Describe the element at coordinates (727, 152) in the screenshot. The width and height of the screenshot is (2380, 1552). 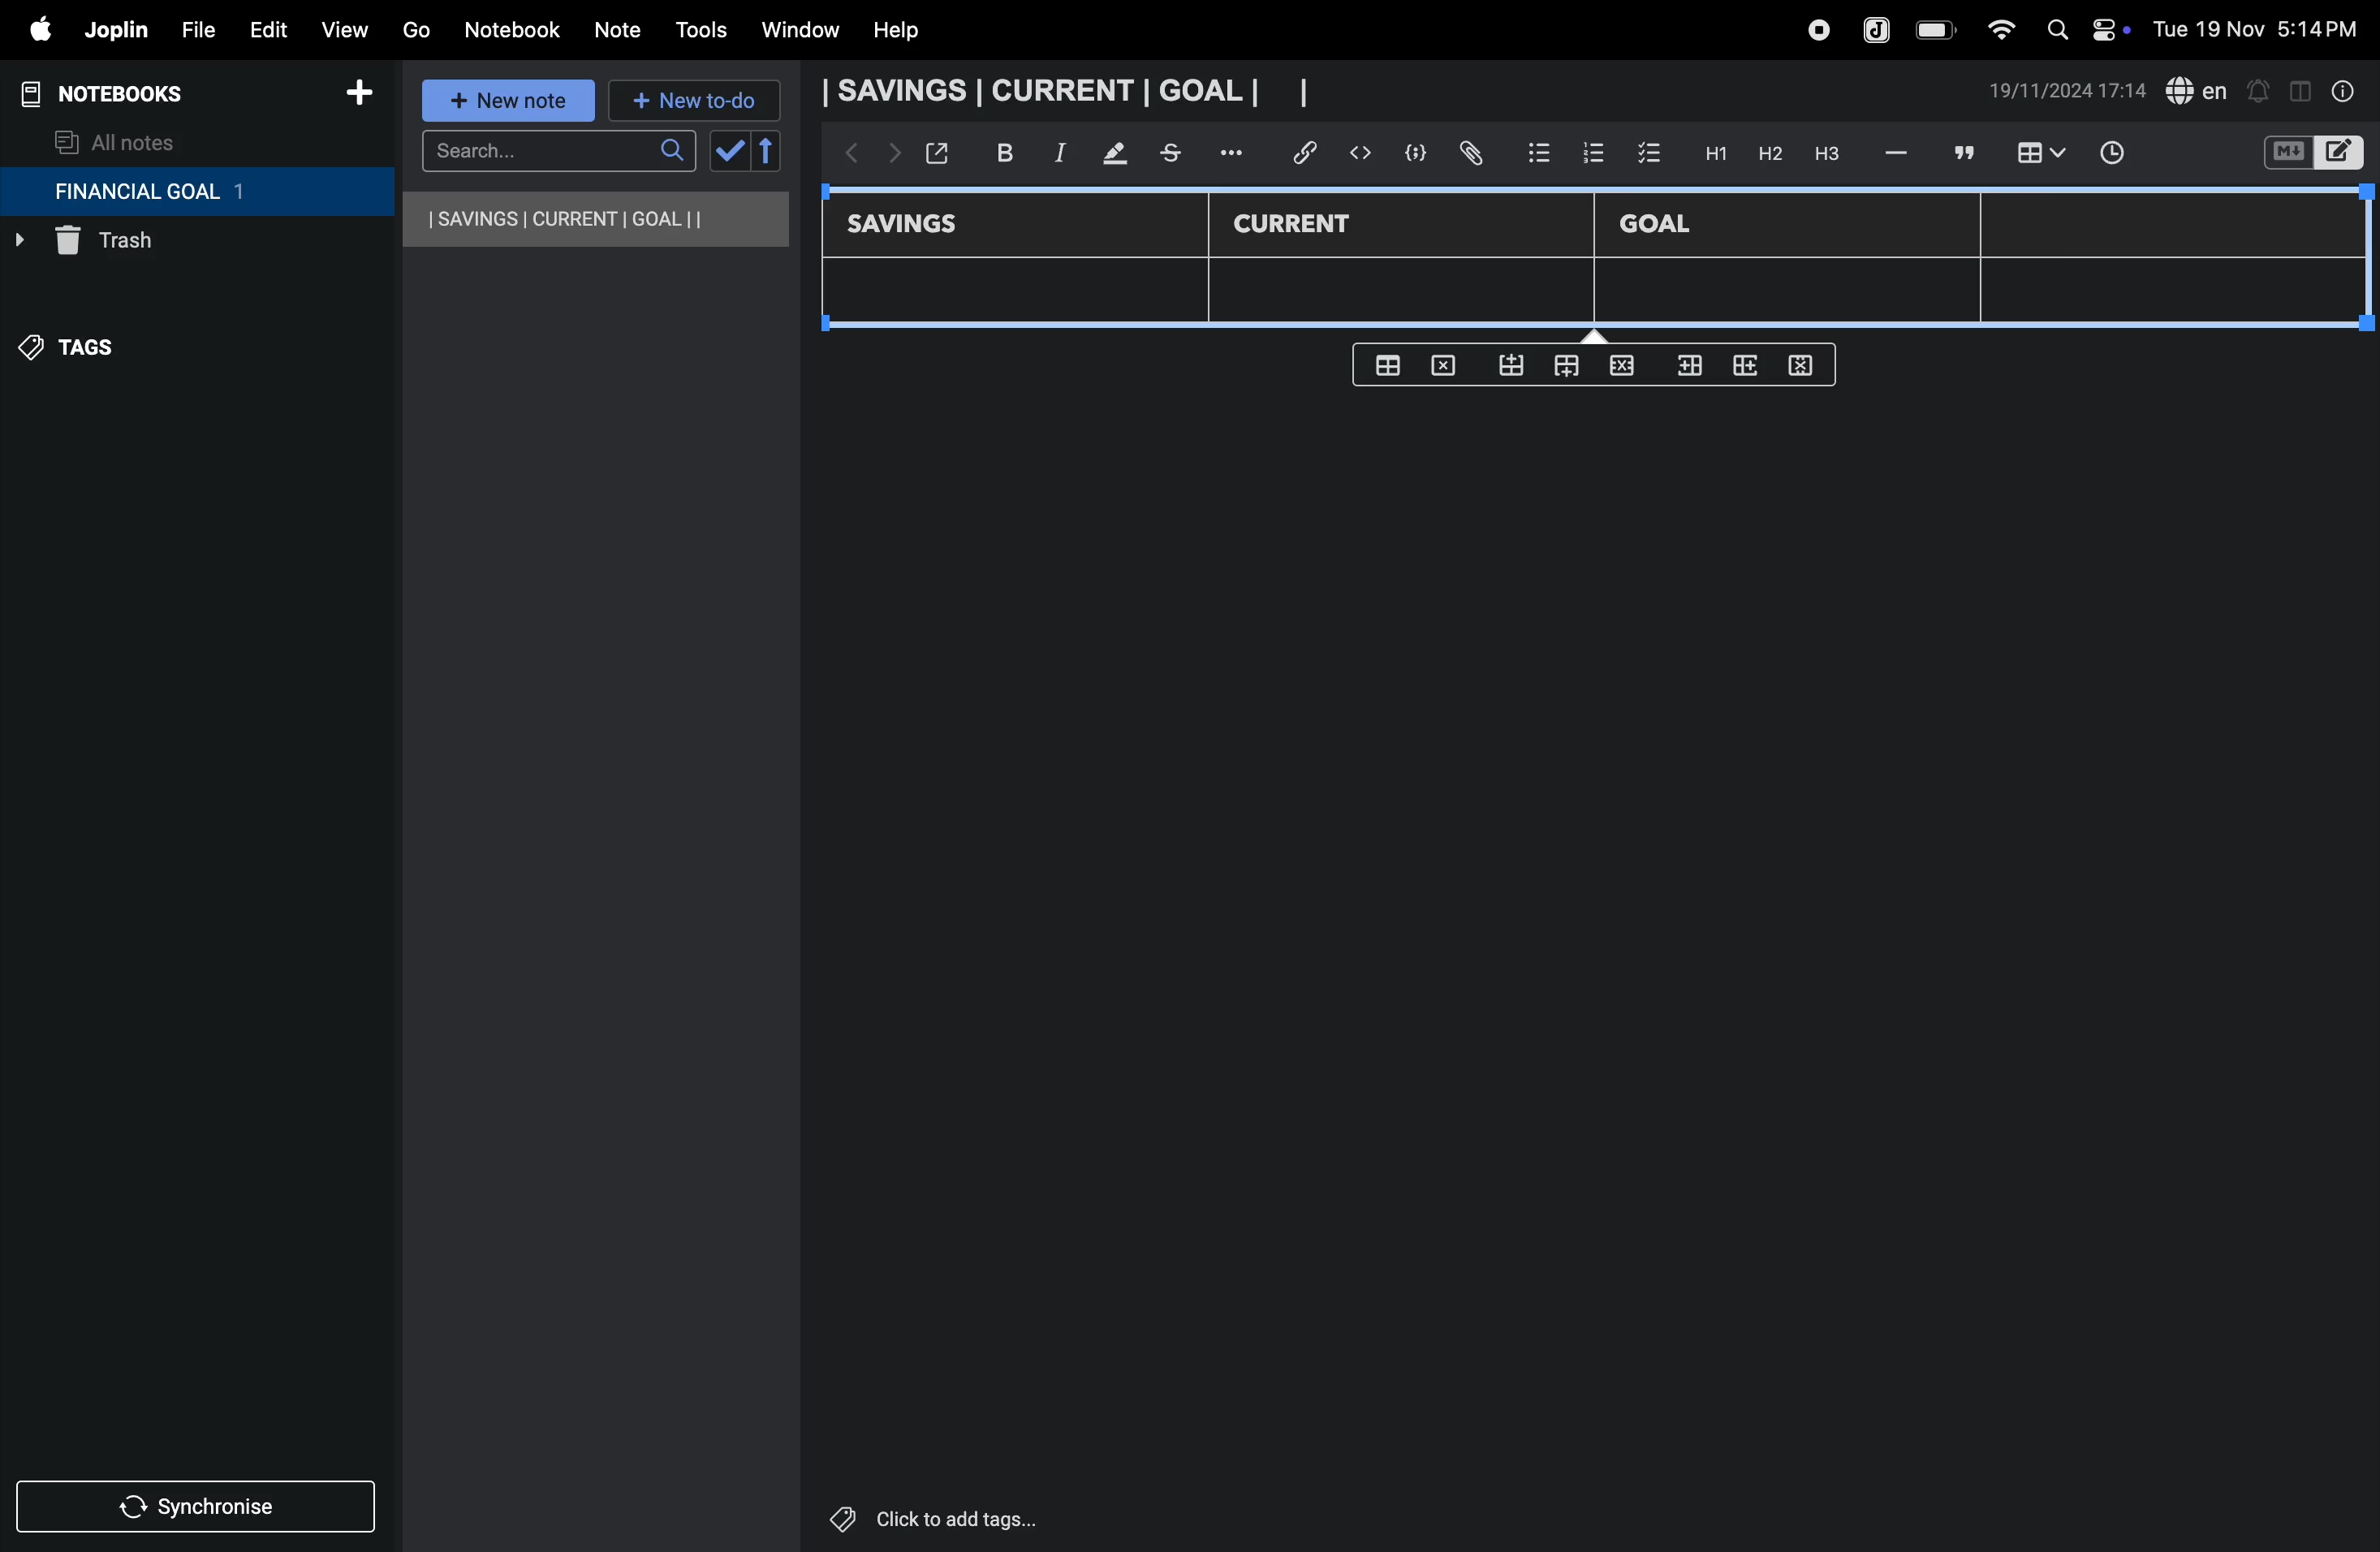
I see `check` at that location.